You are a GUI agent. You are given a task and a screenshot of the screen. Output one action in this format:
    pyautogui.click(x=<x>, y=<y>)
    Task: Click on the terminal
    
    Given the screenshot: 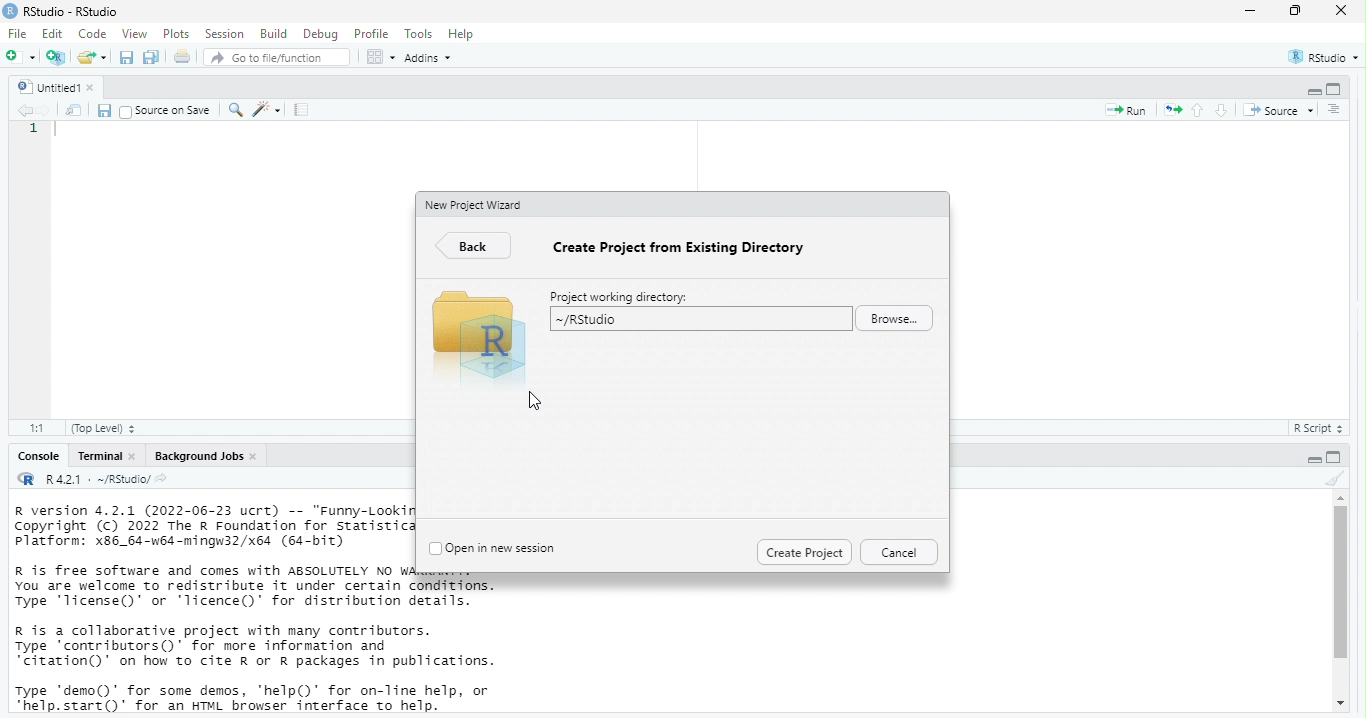 What is the action you would take?
    pyautogui.click(x=98, y=456)
    